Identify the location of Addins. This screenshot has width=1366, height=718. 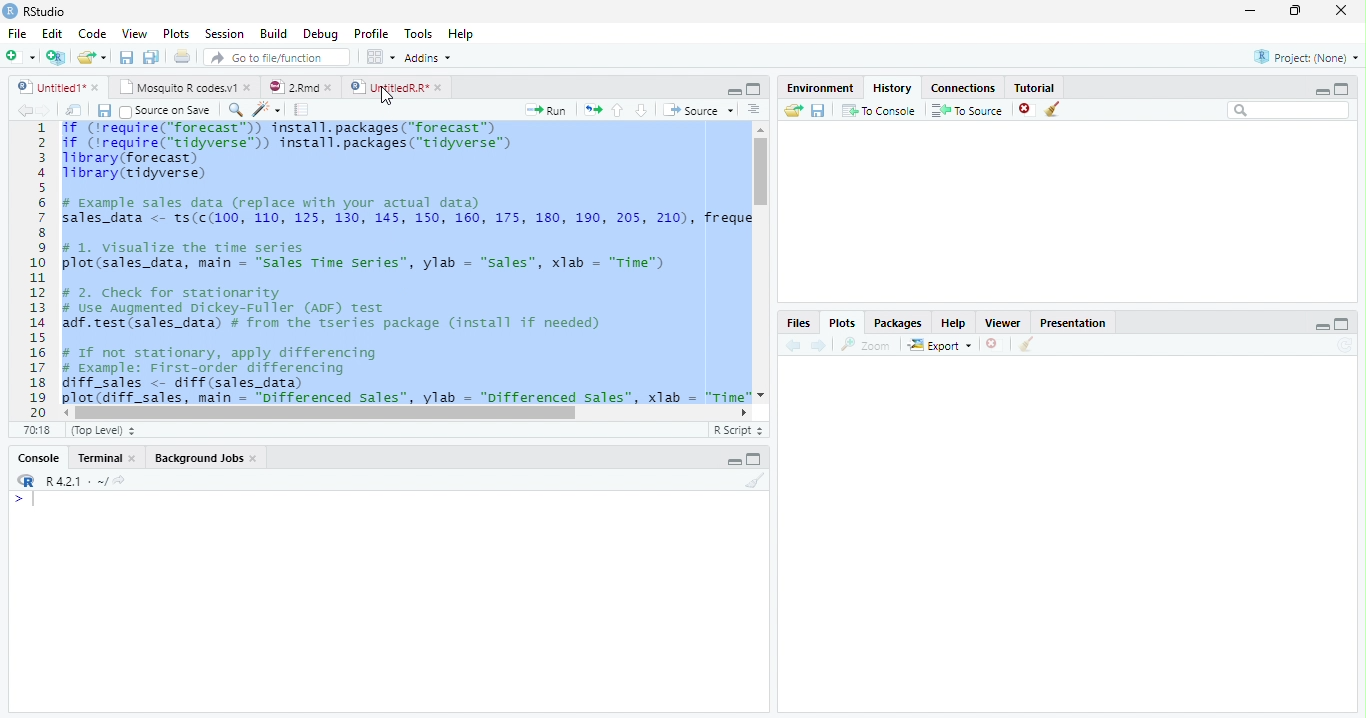
(430, 57).